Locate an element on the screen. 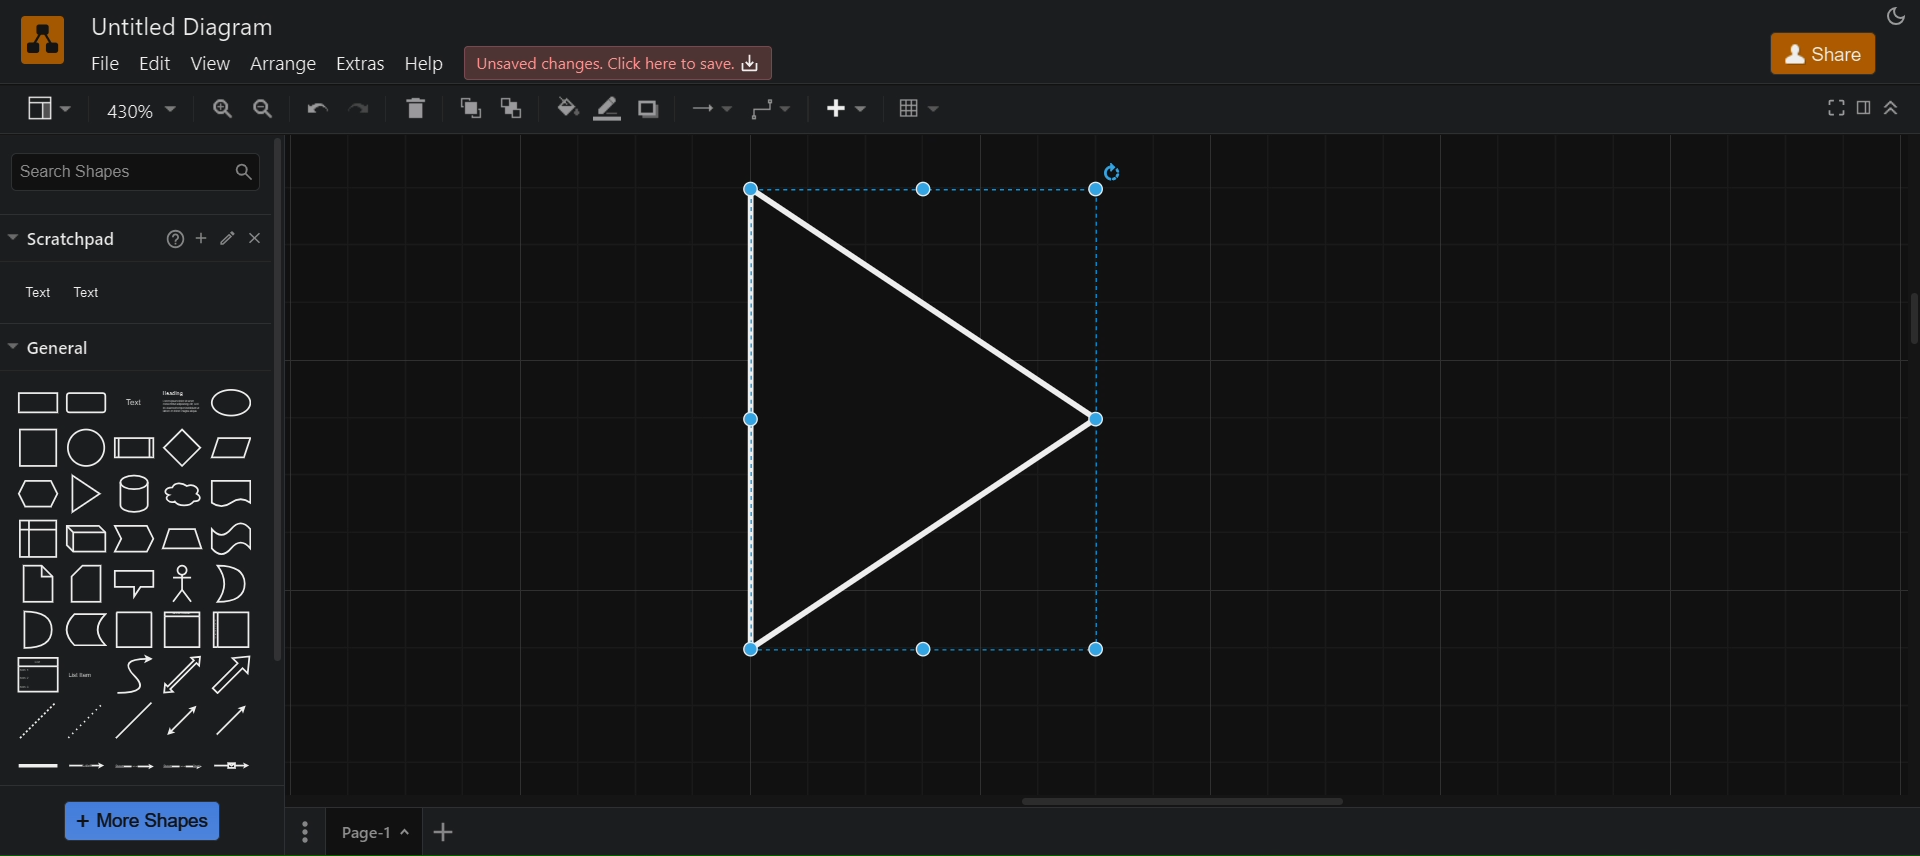 Image resolution: width=1920 pixels, height=856 pixels. logo is located at coordinates (40, 40).